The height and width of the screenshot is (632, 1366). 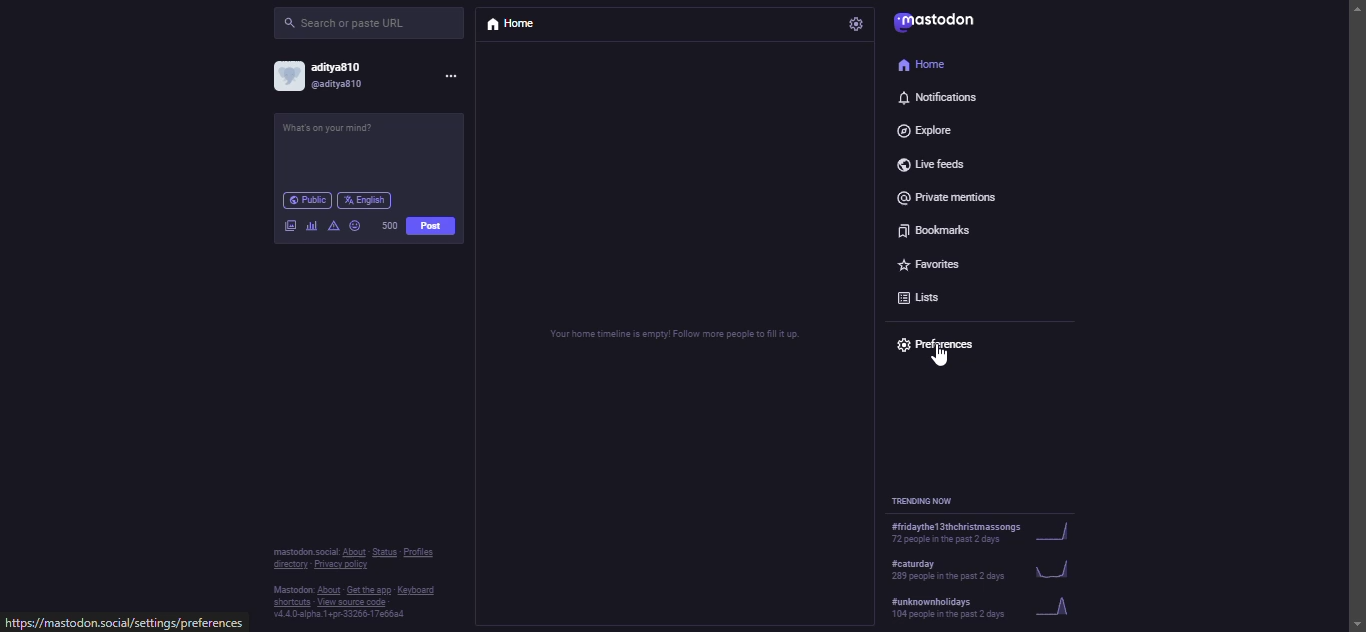 What do you see at coordinates (431, 228) in the screenshot?
I see `post` at bounding box center [431, 228].